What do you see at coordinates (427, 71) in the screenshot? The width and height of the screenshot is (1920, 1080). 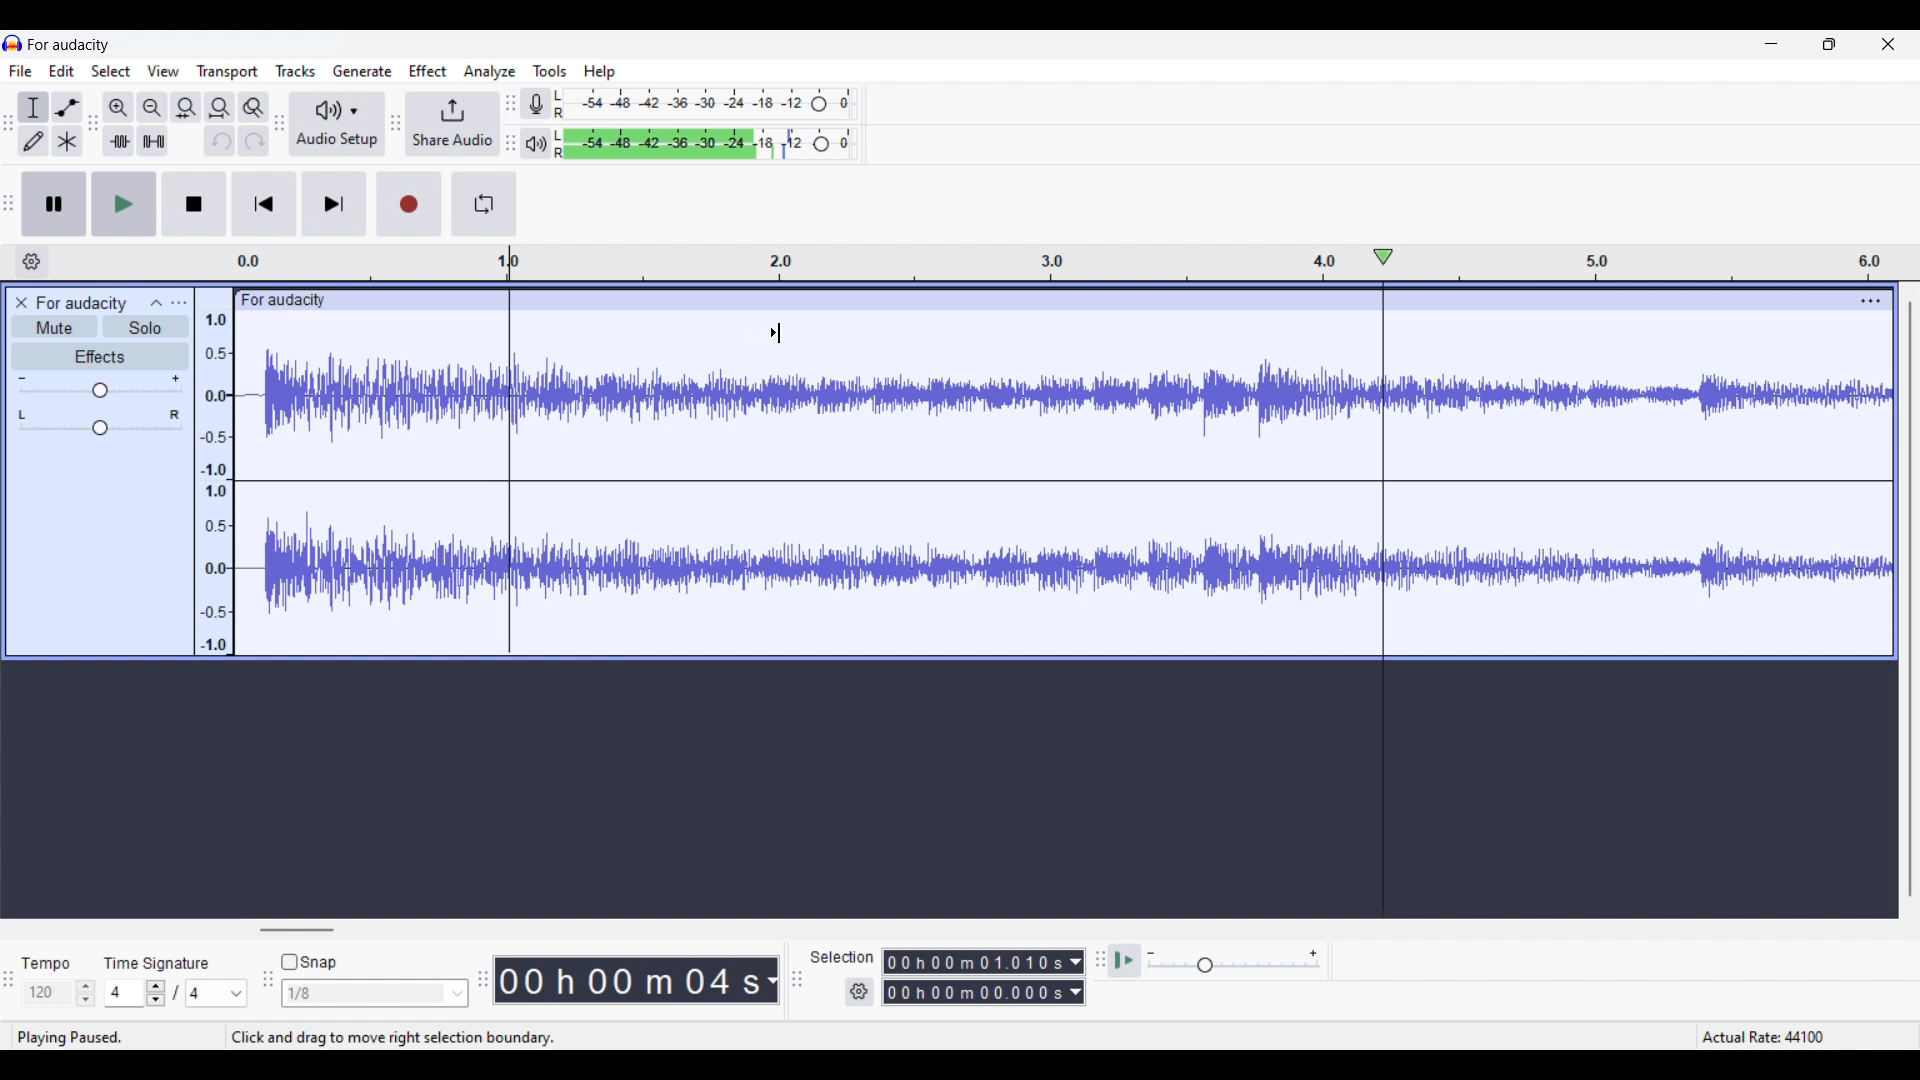 I see `Effect menu` at bounding box center [427, 71].